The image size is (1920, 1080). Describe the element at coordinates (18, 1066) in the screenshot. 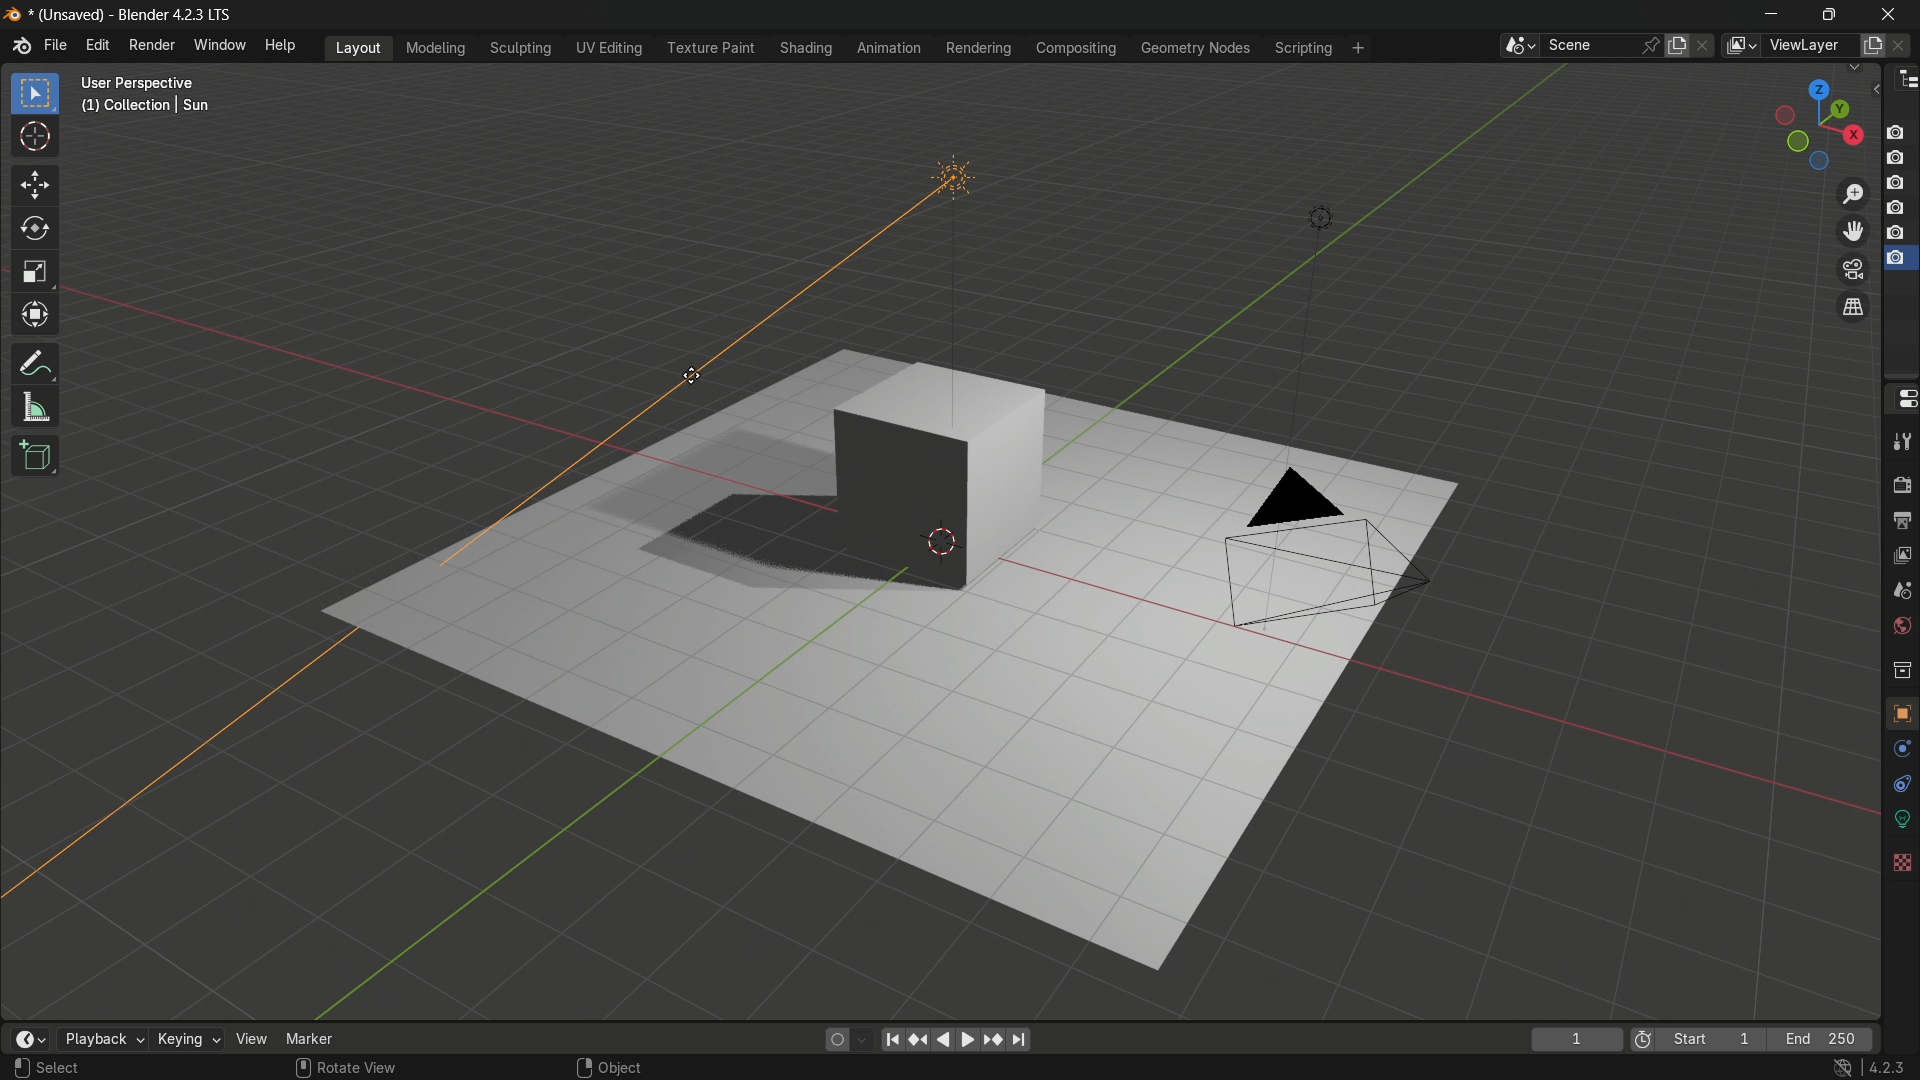

I see `left click` at that location.